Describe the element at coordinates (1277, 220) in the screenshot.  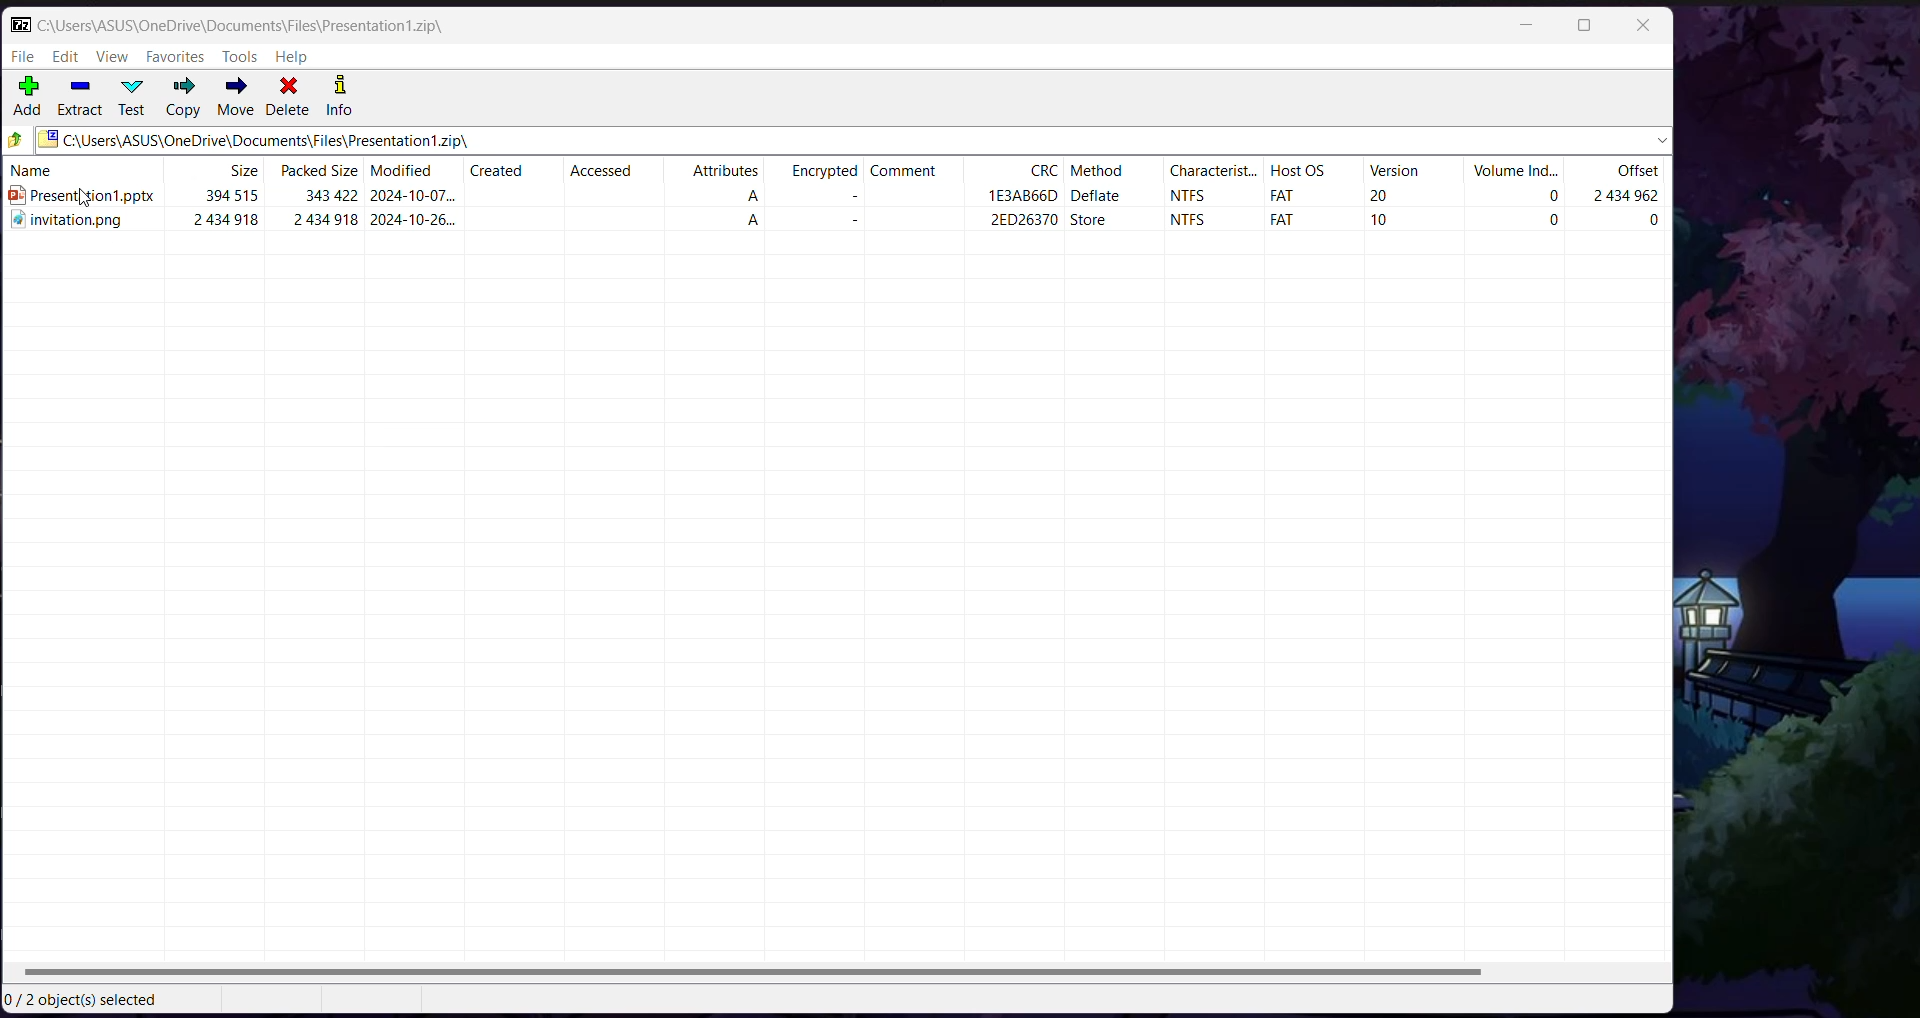
I see `FAT` at that location.